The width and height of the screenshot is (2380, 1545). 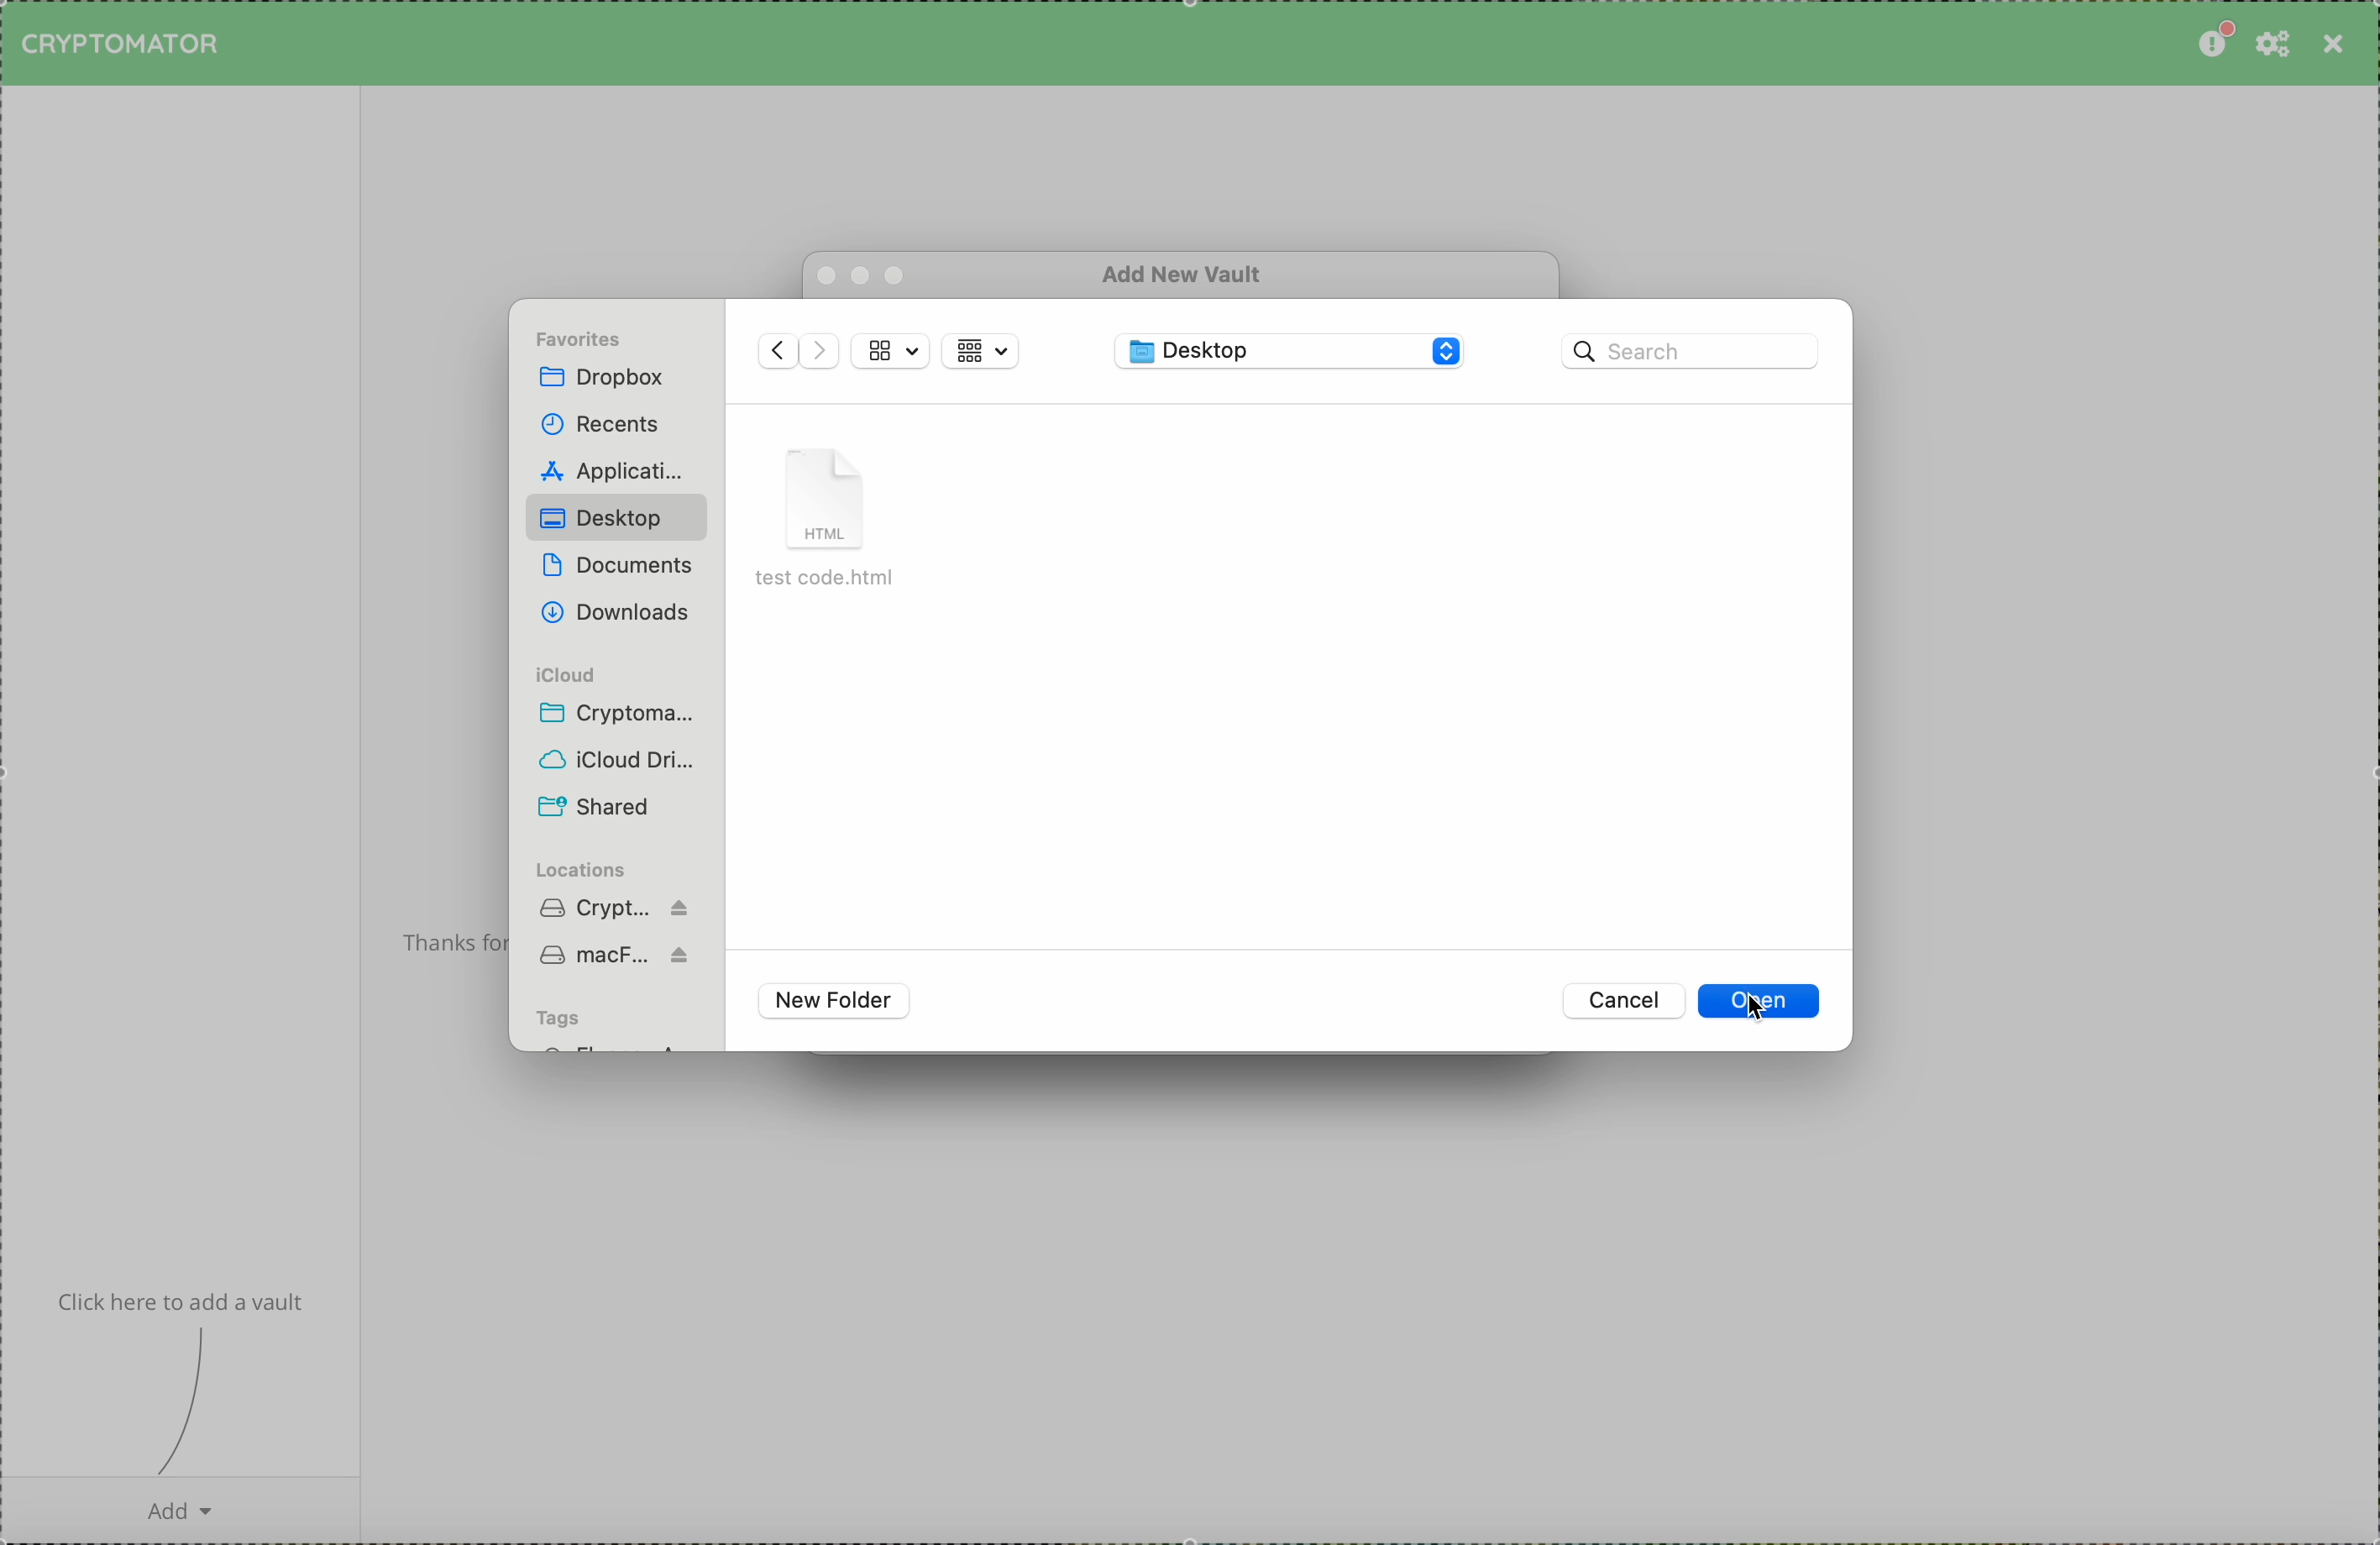 I want to click on mouse pointer, so click(x=1765, y=1009).